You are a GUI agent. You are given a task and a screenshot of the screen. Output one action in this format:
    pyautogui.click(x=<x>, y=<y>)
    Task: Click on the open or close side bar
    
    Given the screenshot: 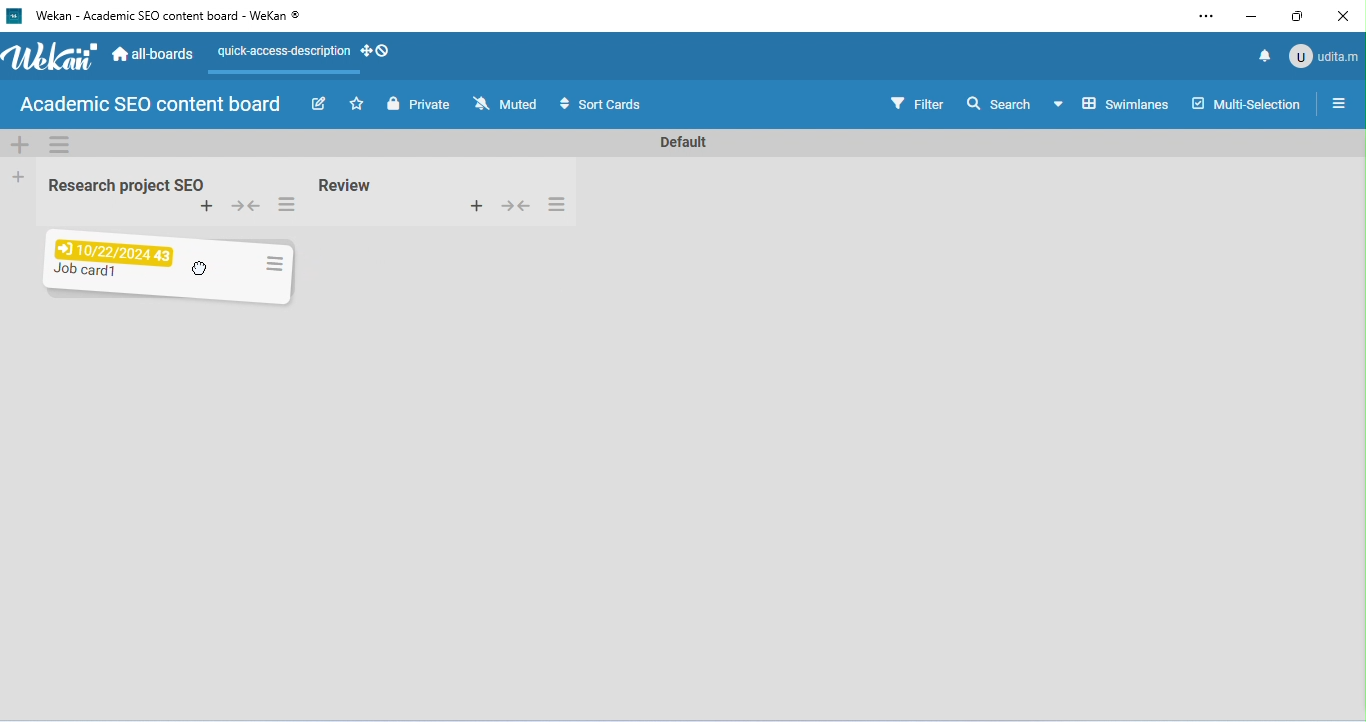 What is the action you would take?
    pyautogui.click(x=1338, y=102)
    